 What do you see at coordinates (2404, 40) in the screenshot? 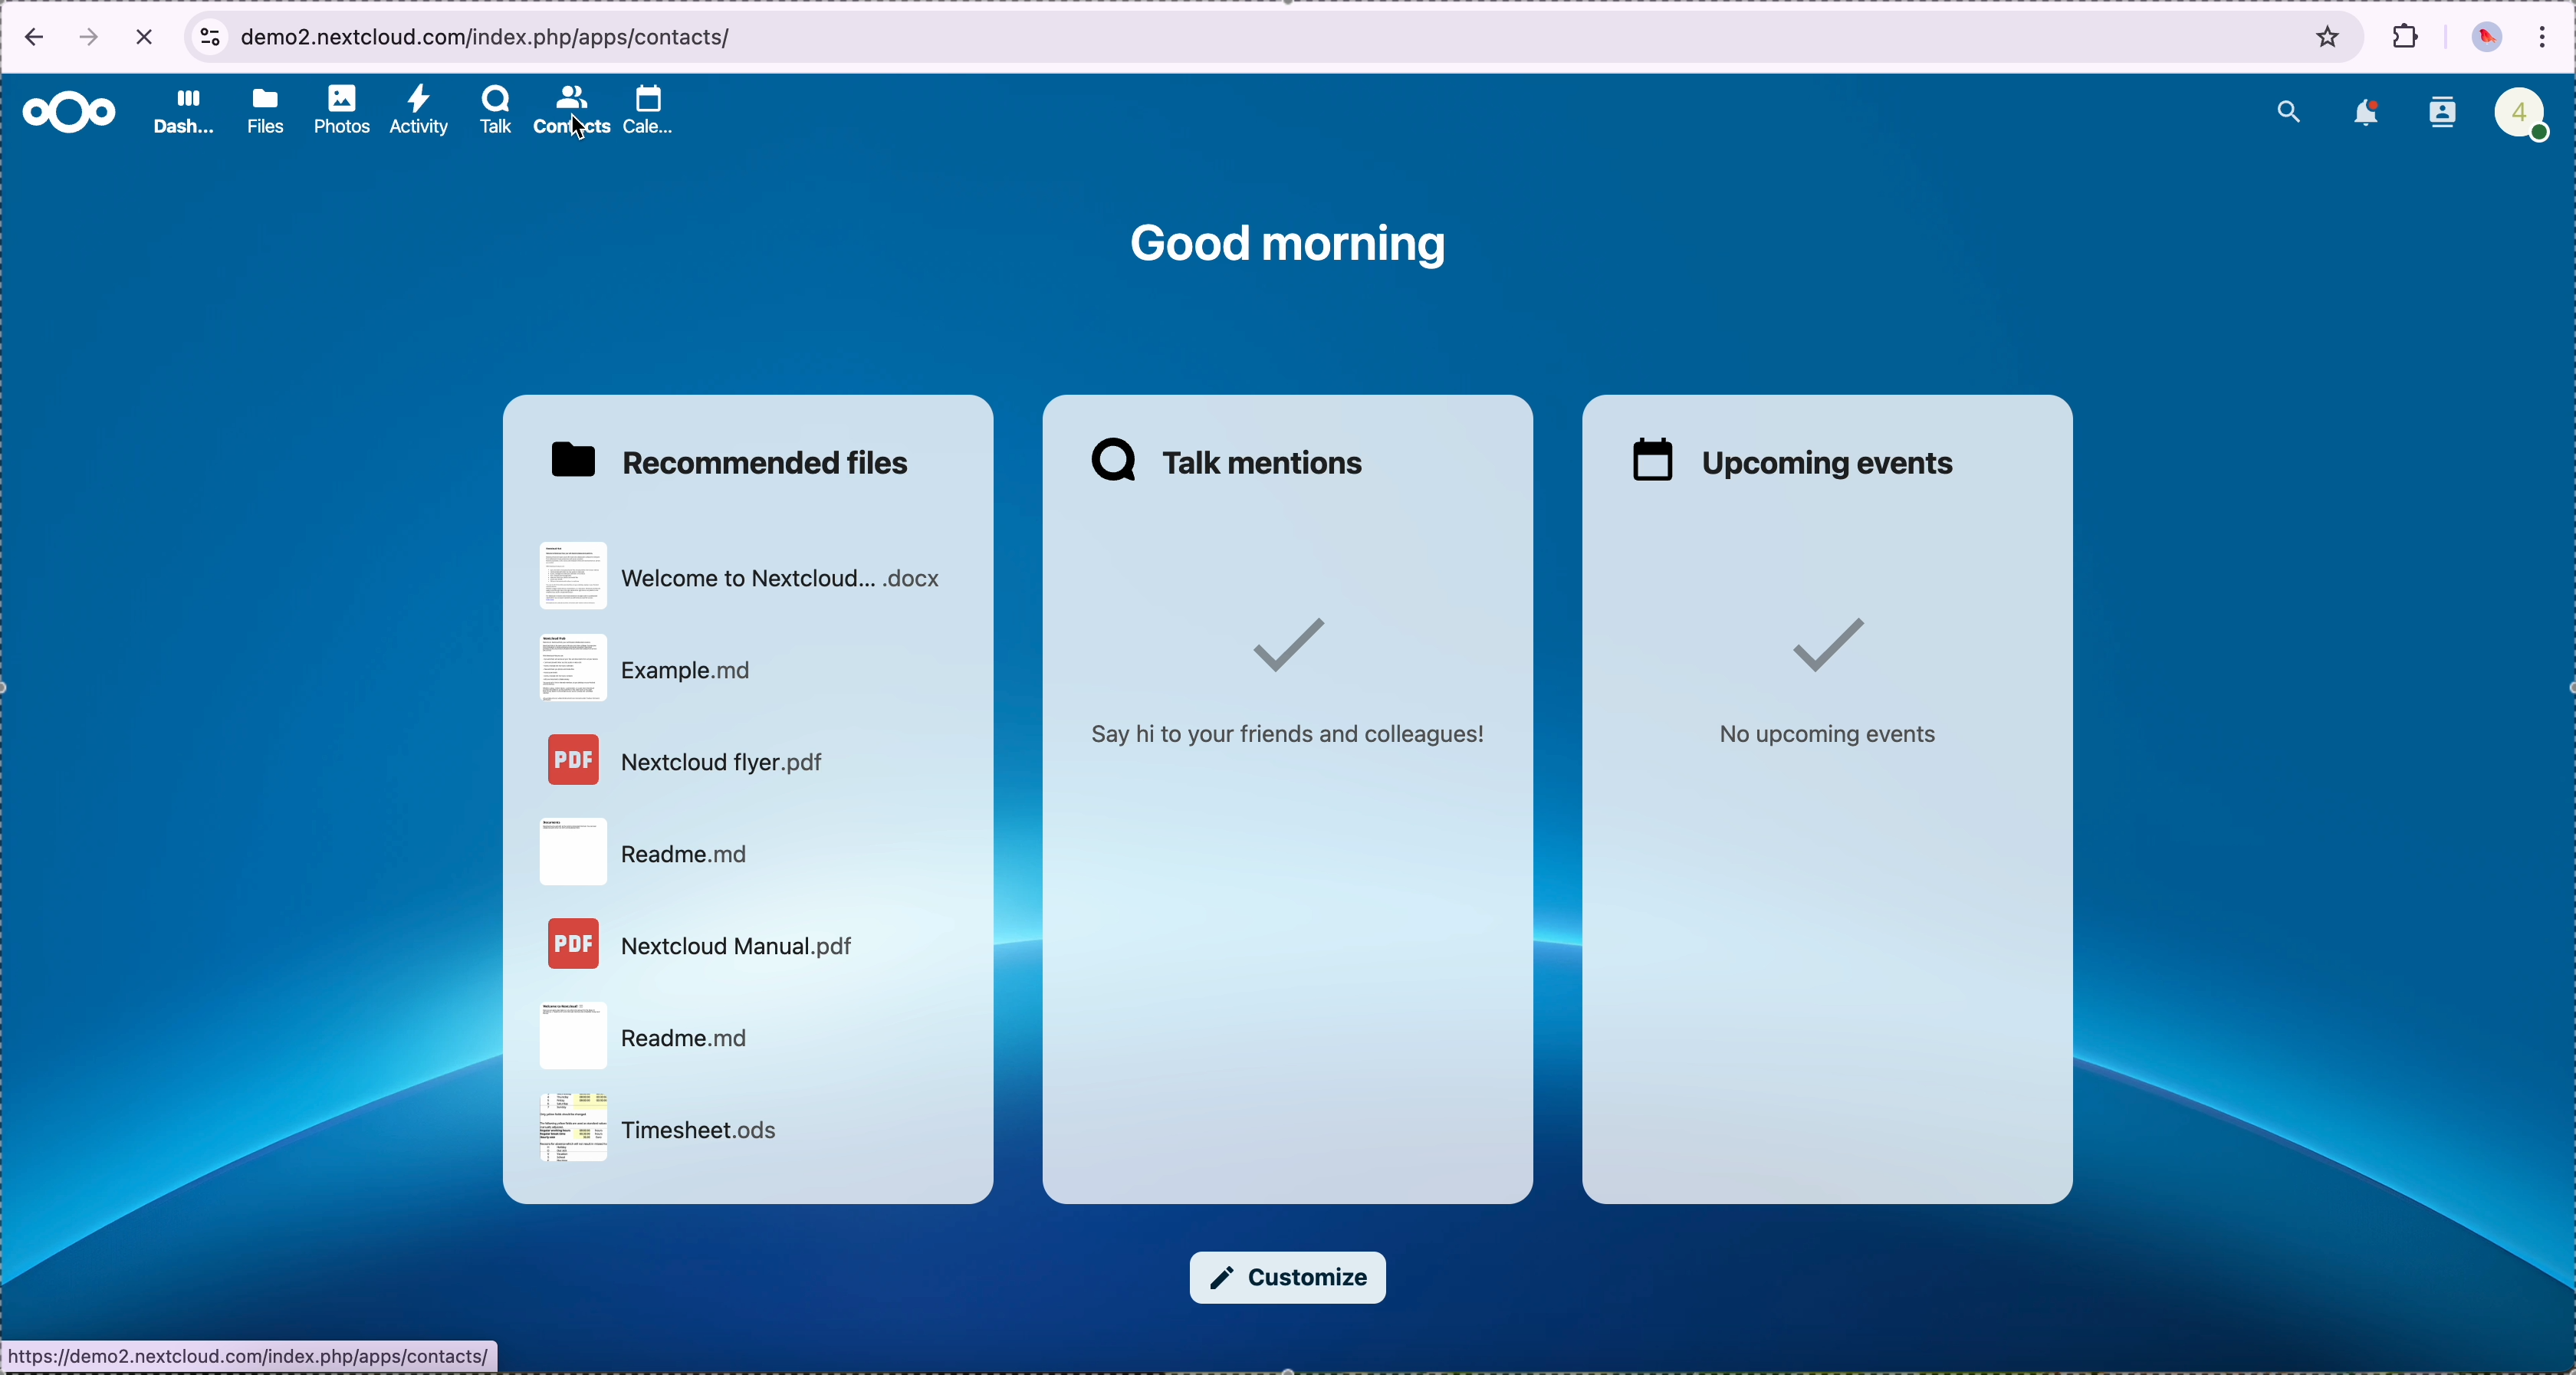
I see `extensions` at bounding box center [2404, 40].